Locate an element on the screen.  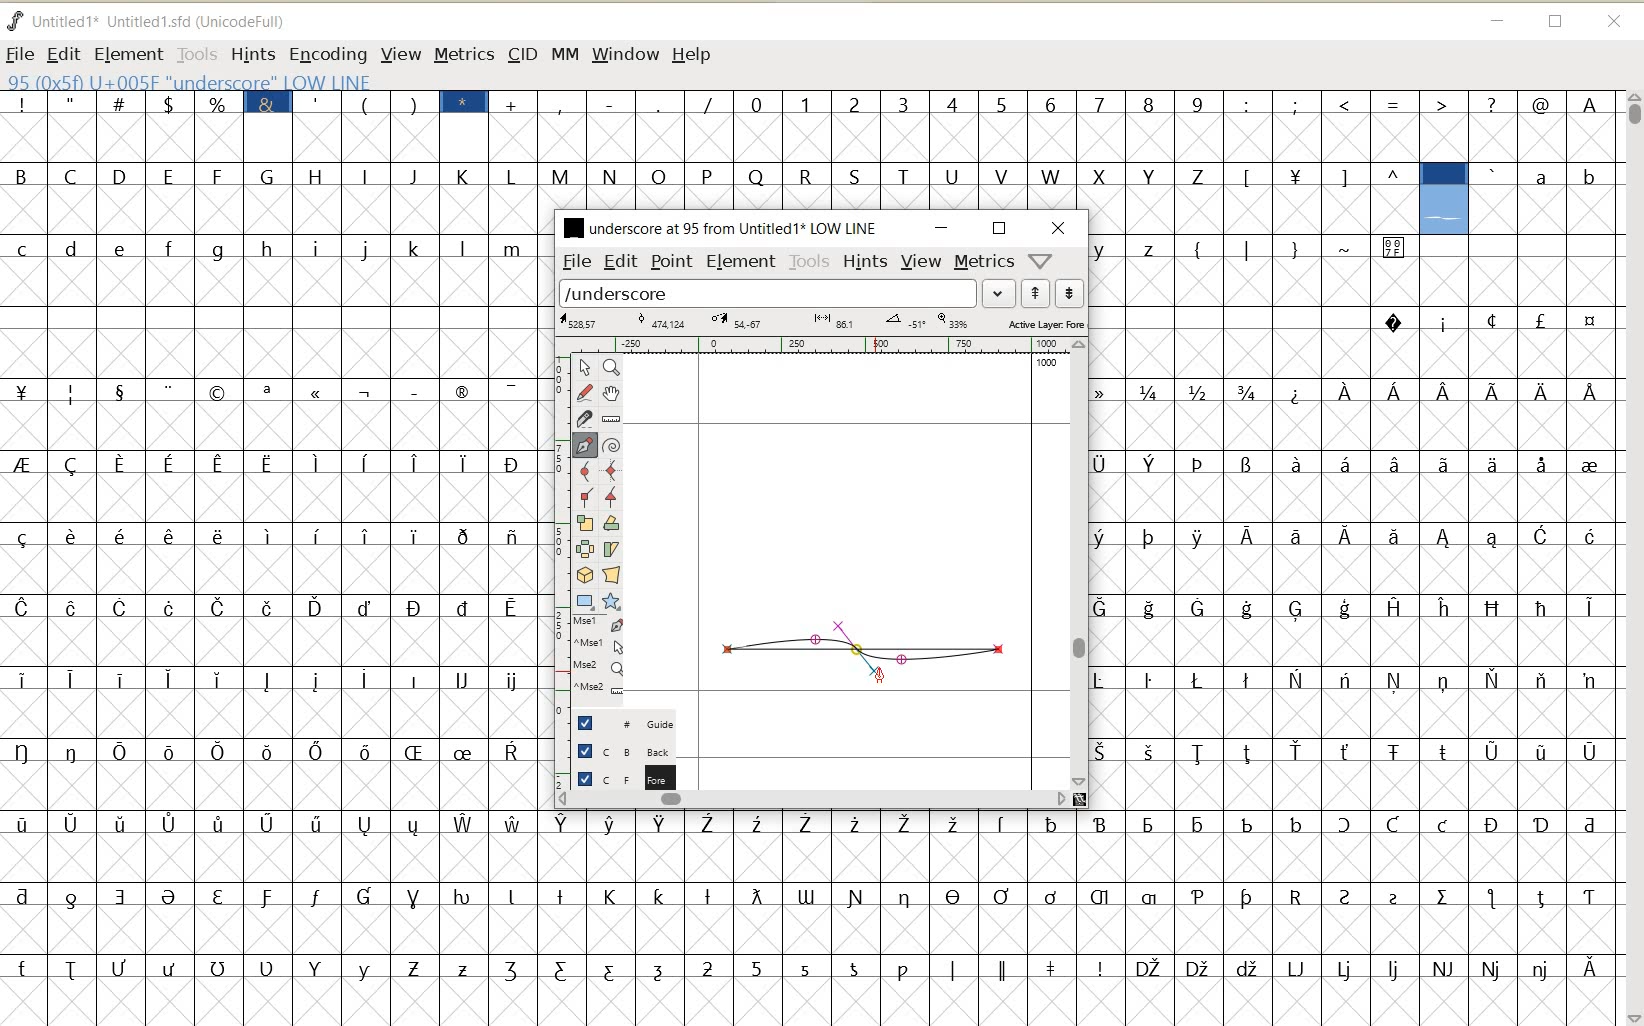
FILE is located at coordinates (575, 262).